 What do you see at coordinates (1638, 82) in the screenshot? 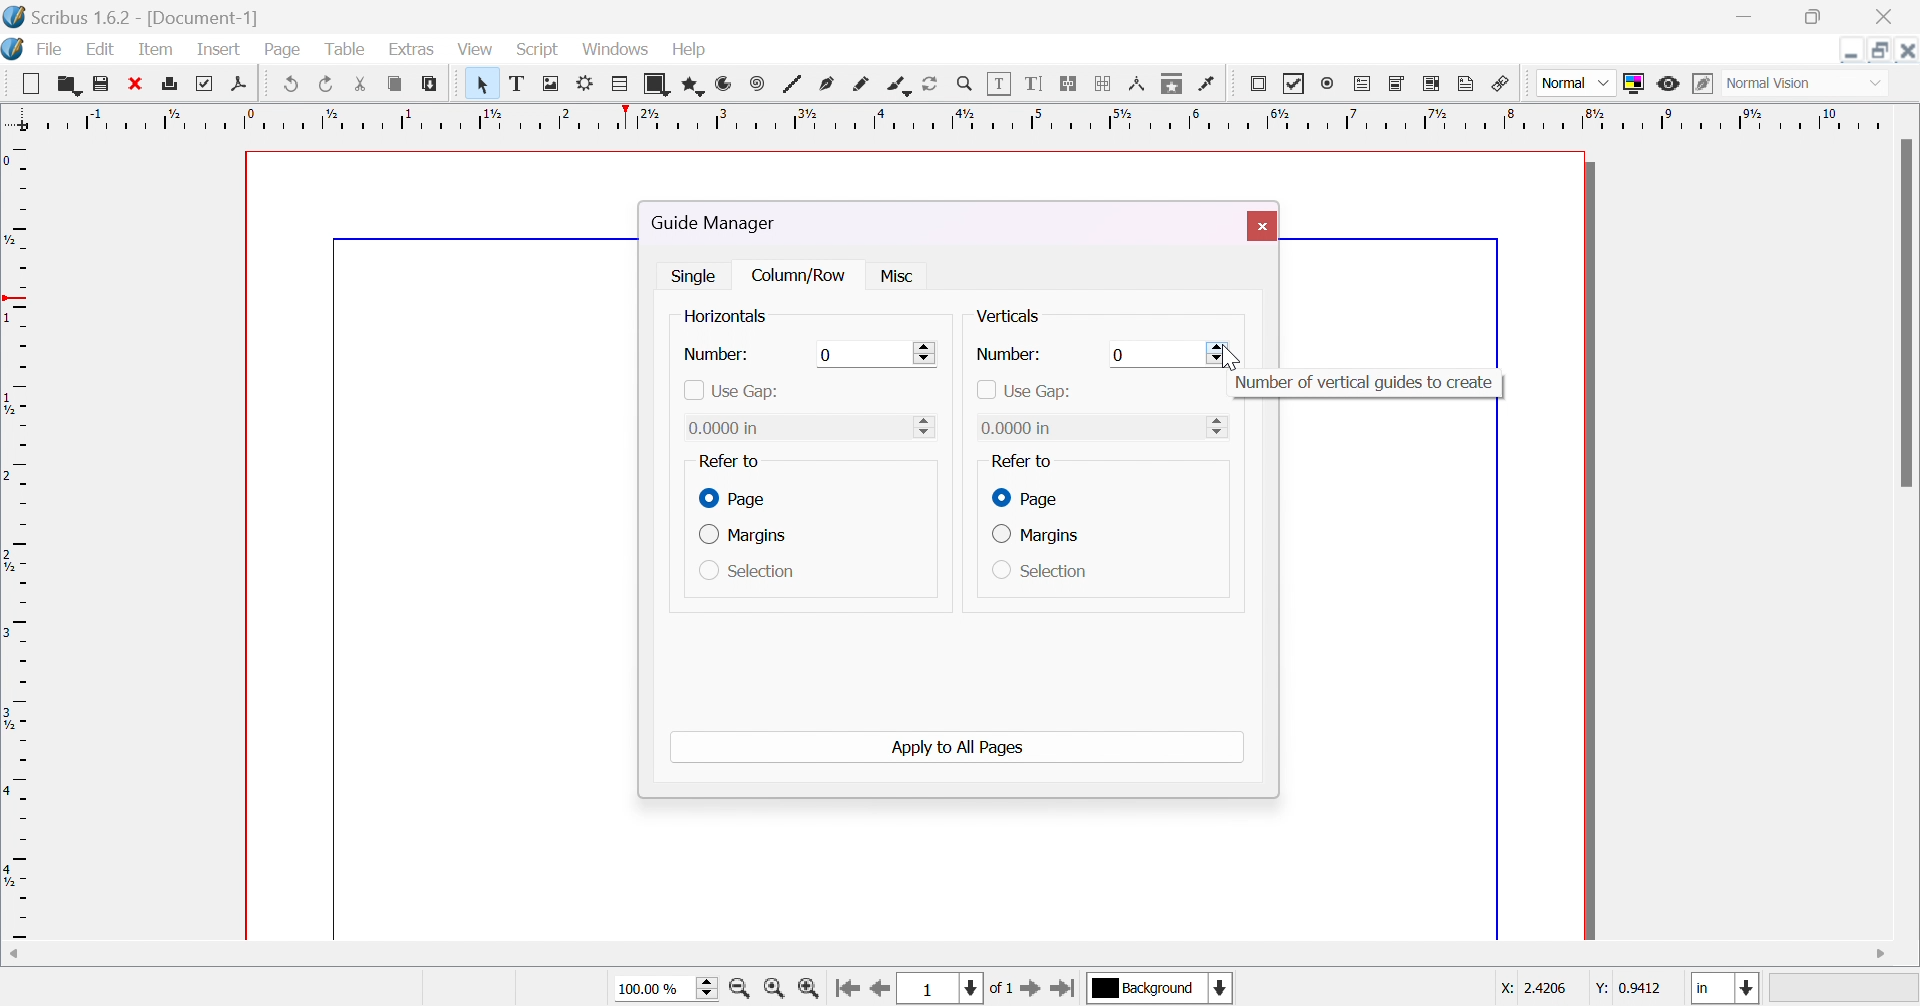
I see `toggle color management system` at bounding box center [1638, 82].